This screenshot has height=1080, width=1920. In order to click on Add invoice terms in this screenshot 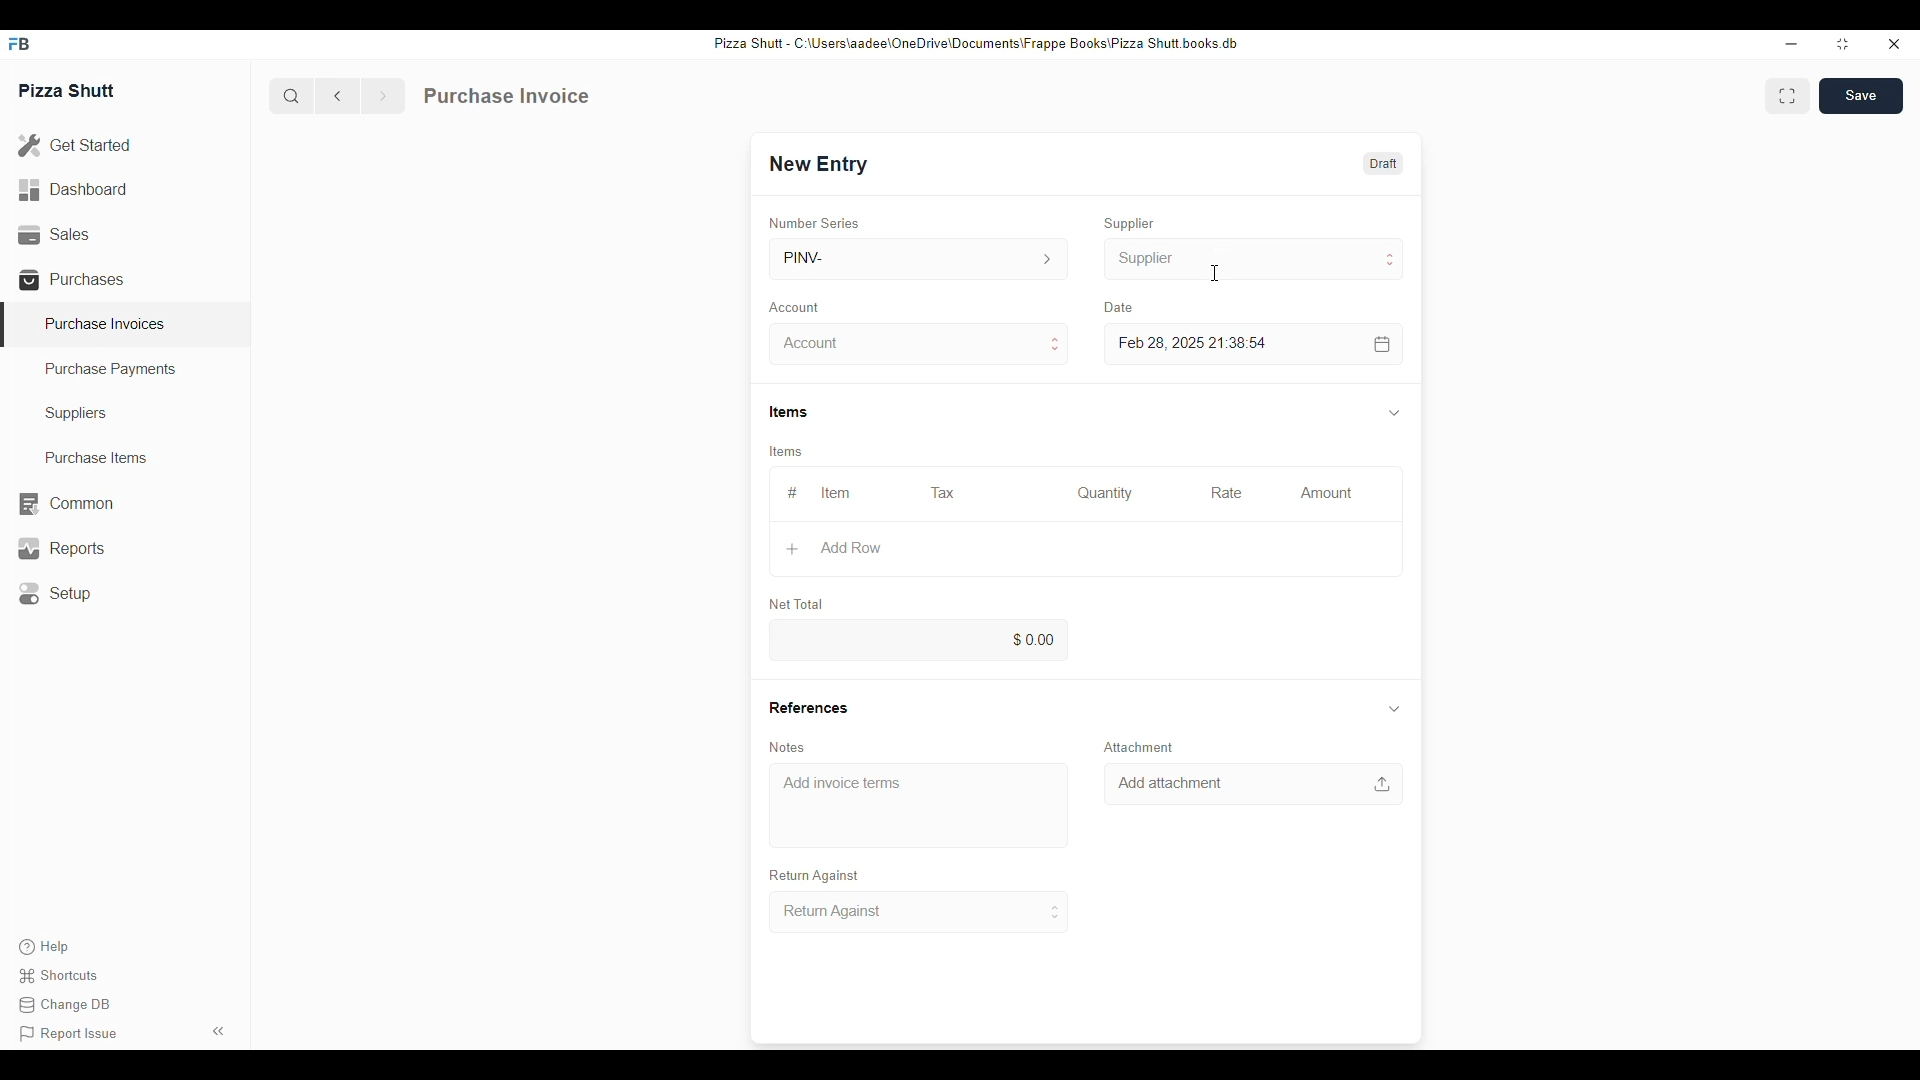, I will do `click(841, 783)`.